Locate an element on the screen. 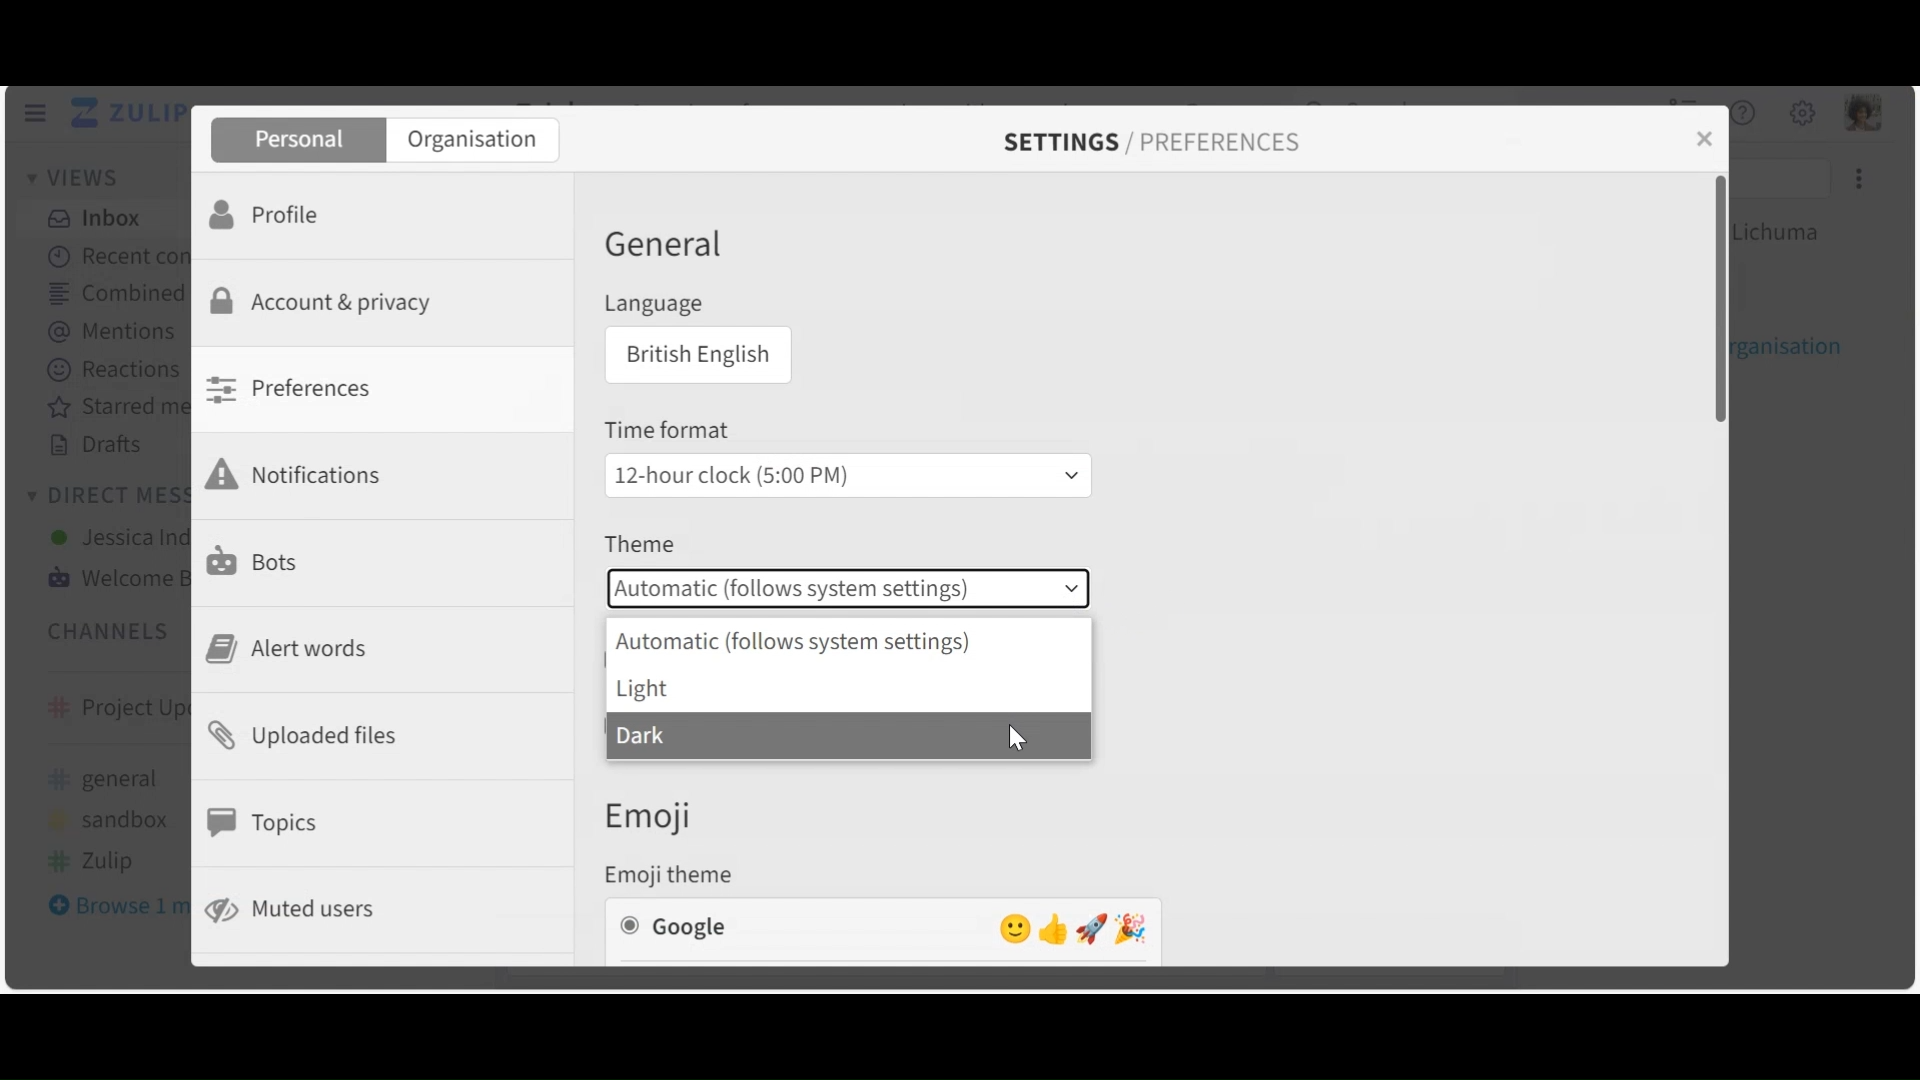  Emoji is located at coordinates (665, 815).